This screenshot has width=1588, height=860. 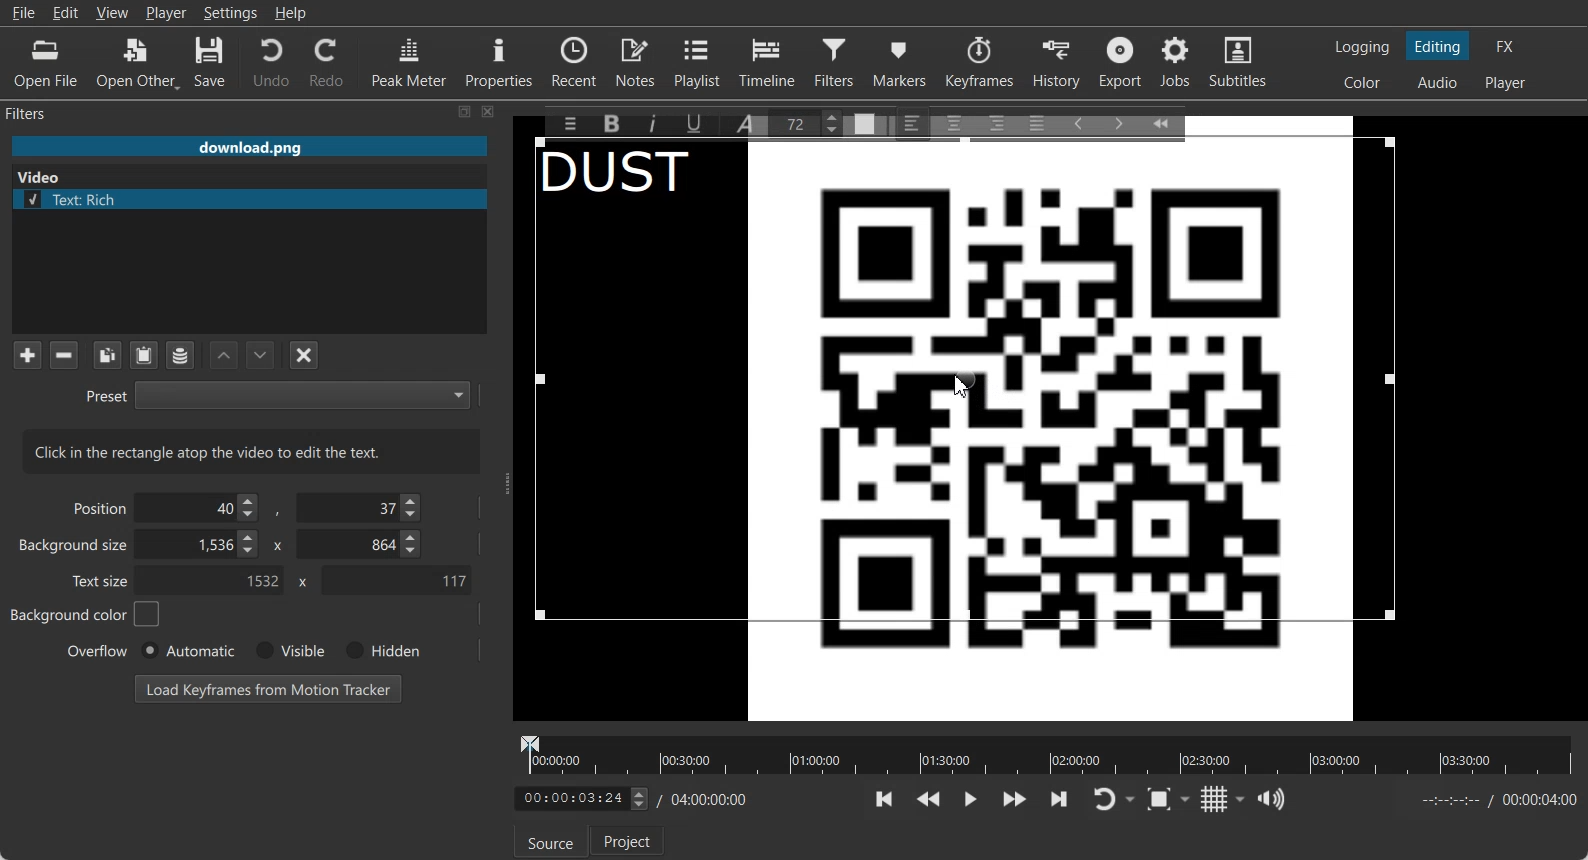 What do you see at coordinates (27, 354) in the screenshot?
I see `Add a filter` at bounding box center [27, 354].